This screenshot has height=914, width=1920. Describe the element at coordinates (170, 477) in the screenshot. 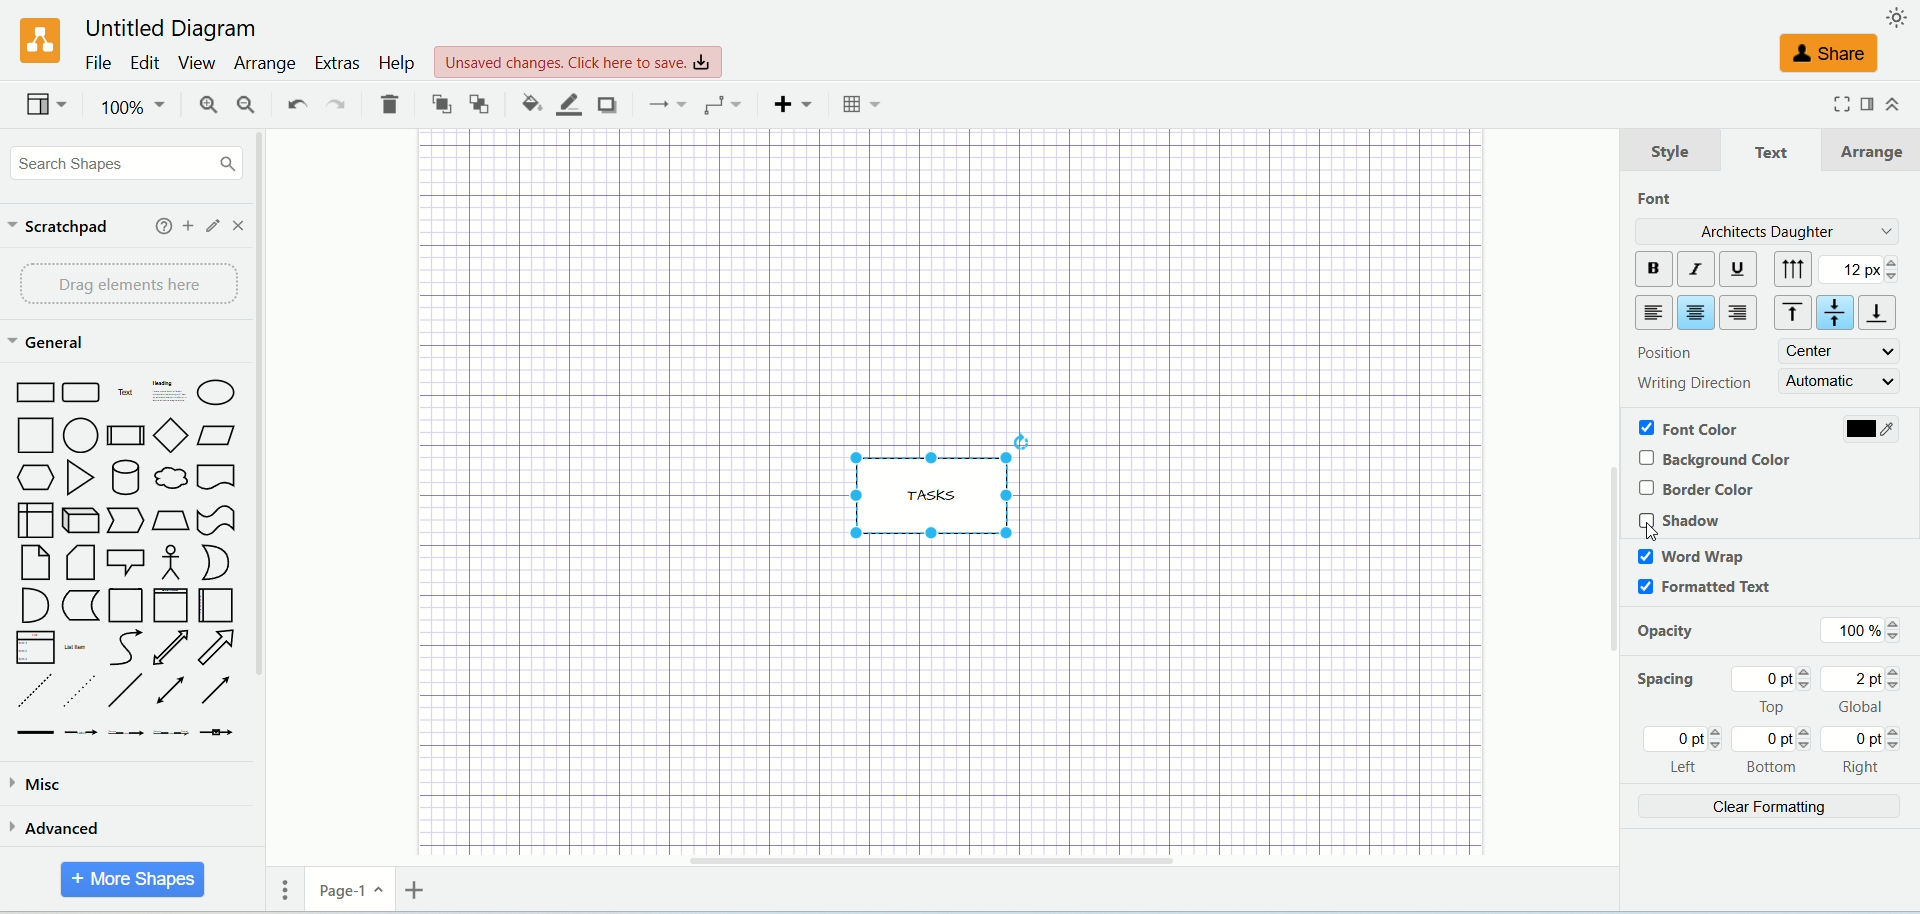

I see `Cloud` at that location.